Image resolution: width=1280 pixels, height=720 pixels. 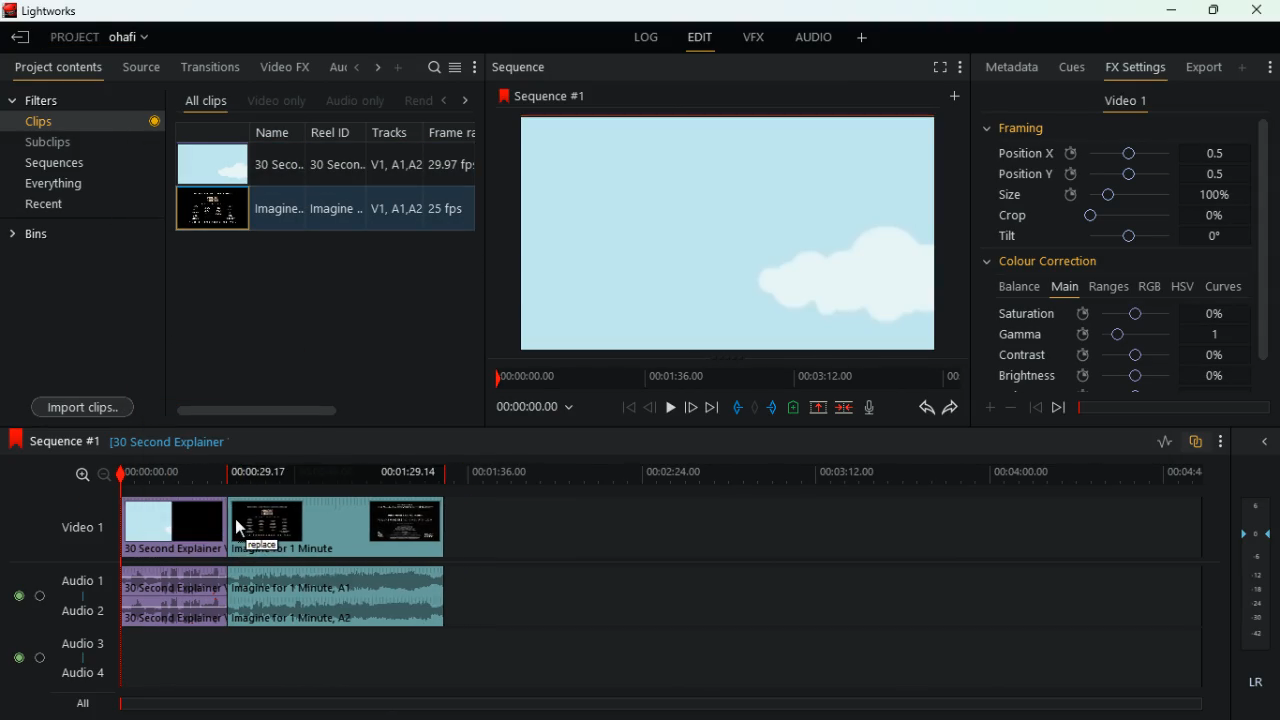 What do you see at coordinates (667, 407) in the screenshot?
I see `play` at bounding box center [667, 407].